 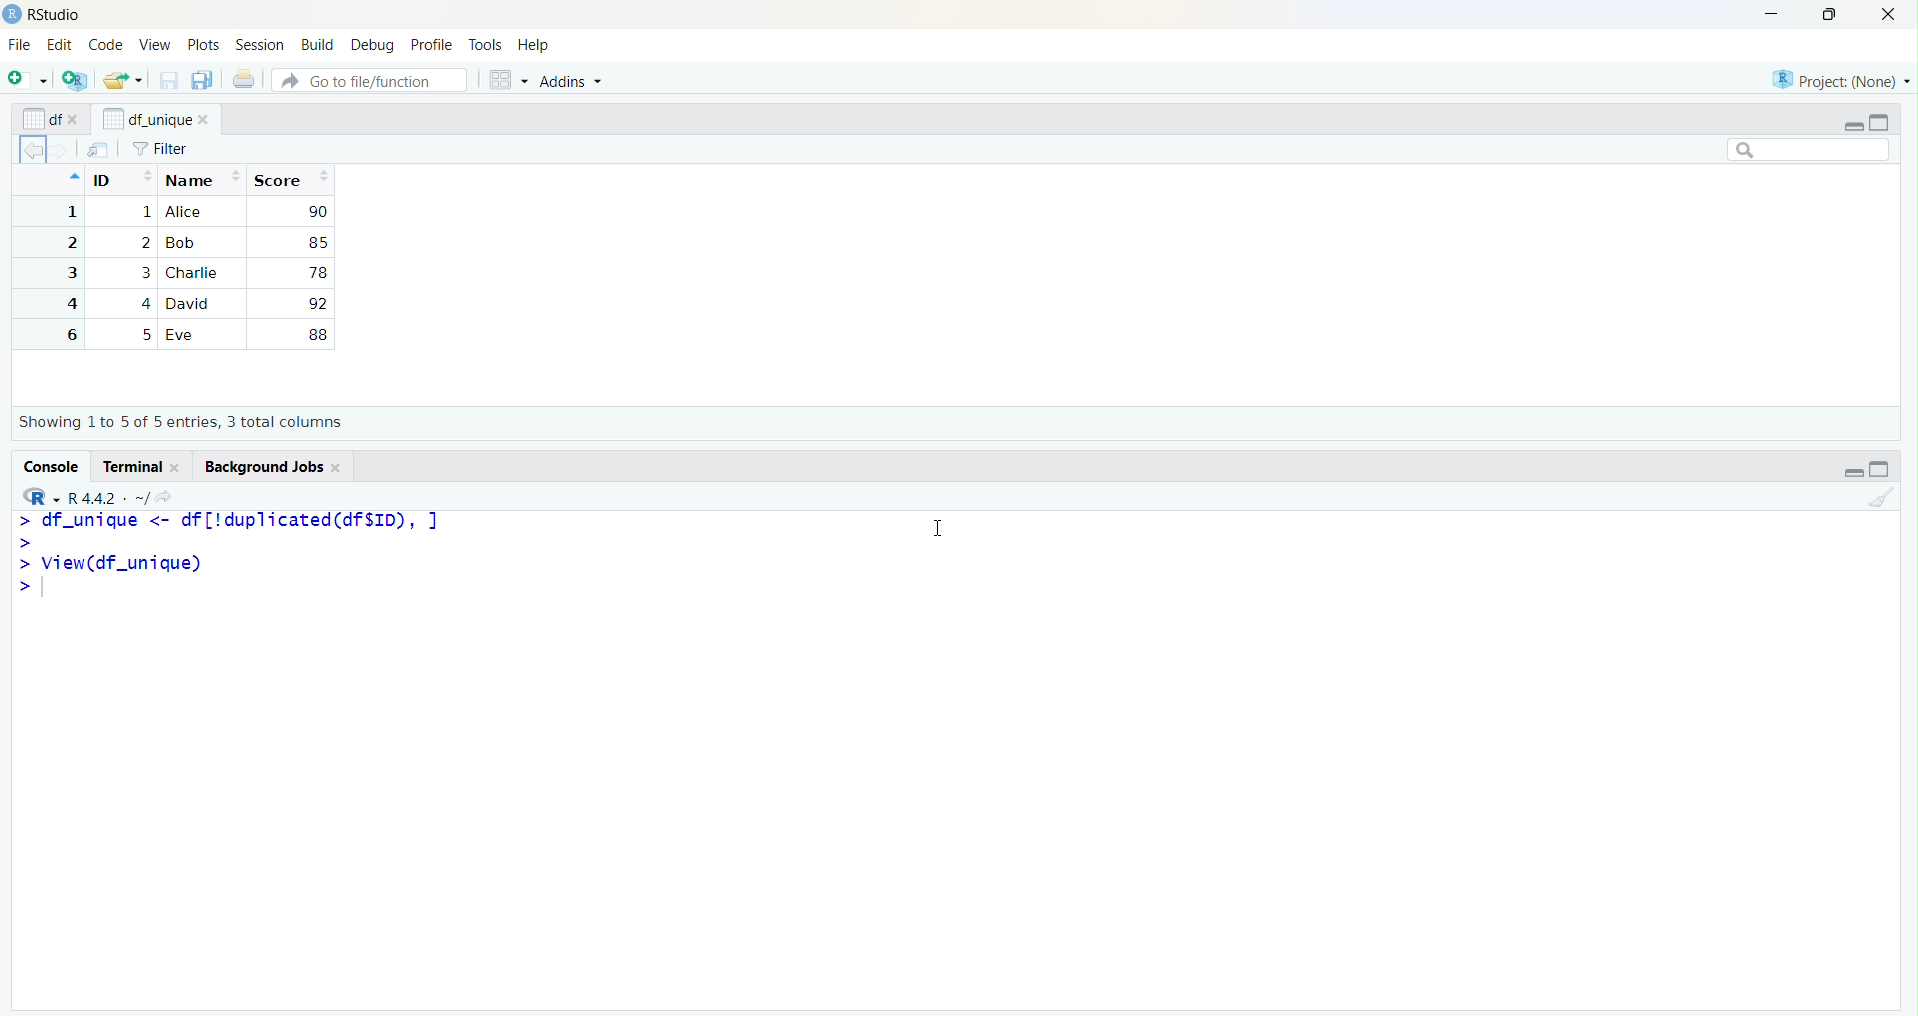 What do you see at coordinates (1888, 205) in the screenshot?
I see `scroll up` at bounding box center [1888, 205].